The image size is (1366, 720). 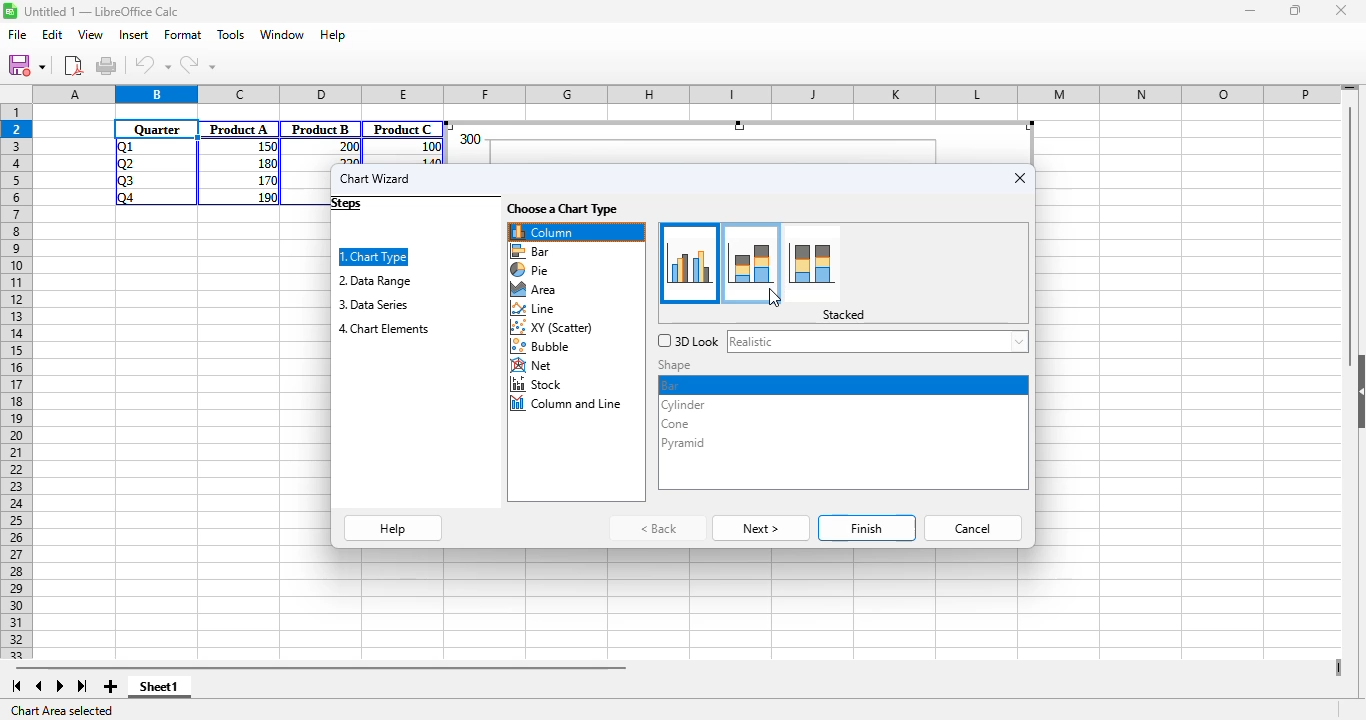 I want to click on logo, so click(x=10, y=10).